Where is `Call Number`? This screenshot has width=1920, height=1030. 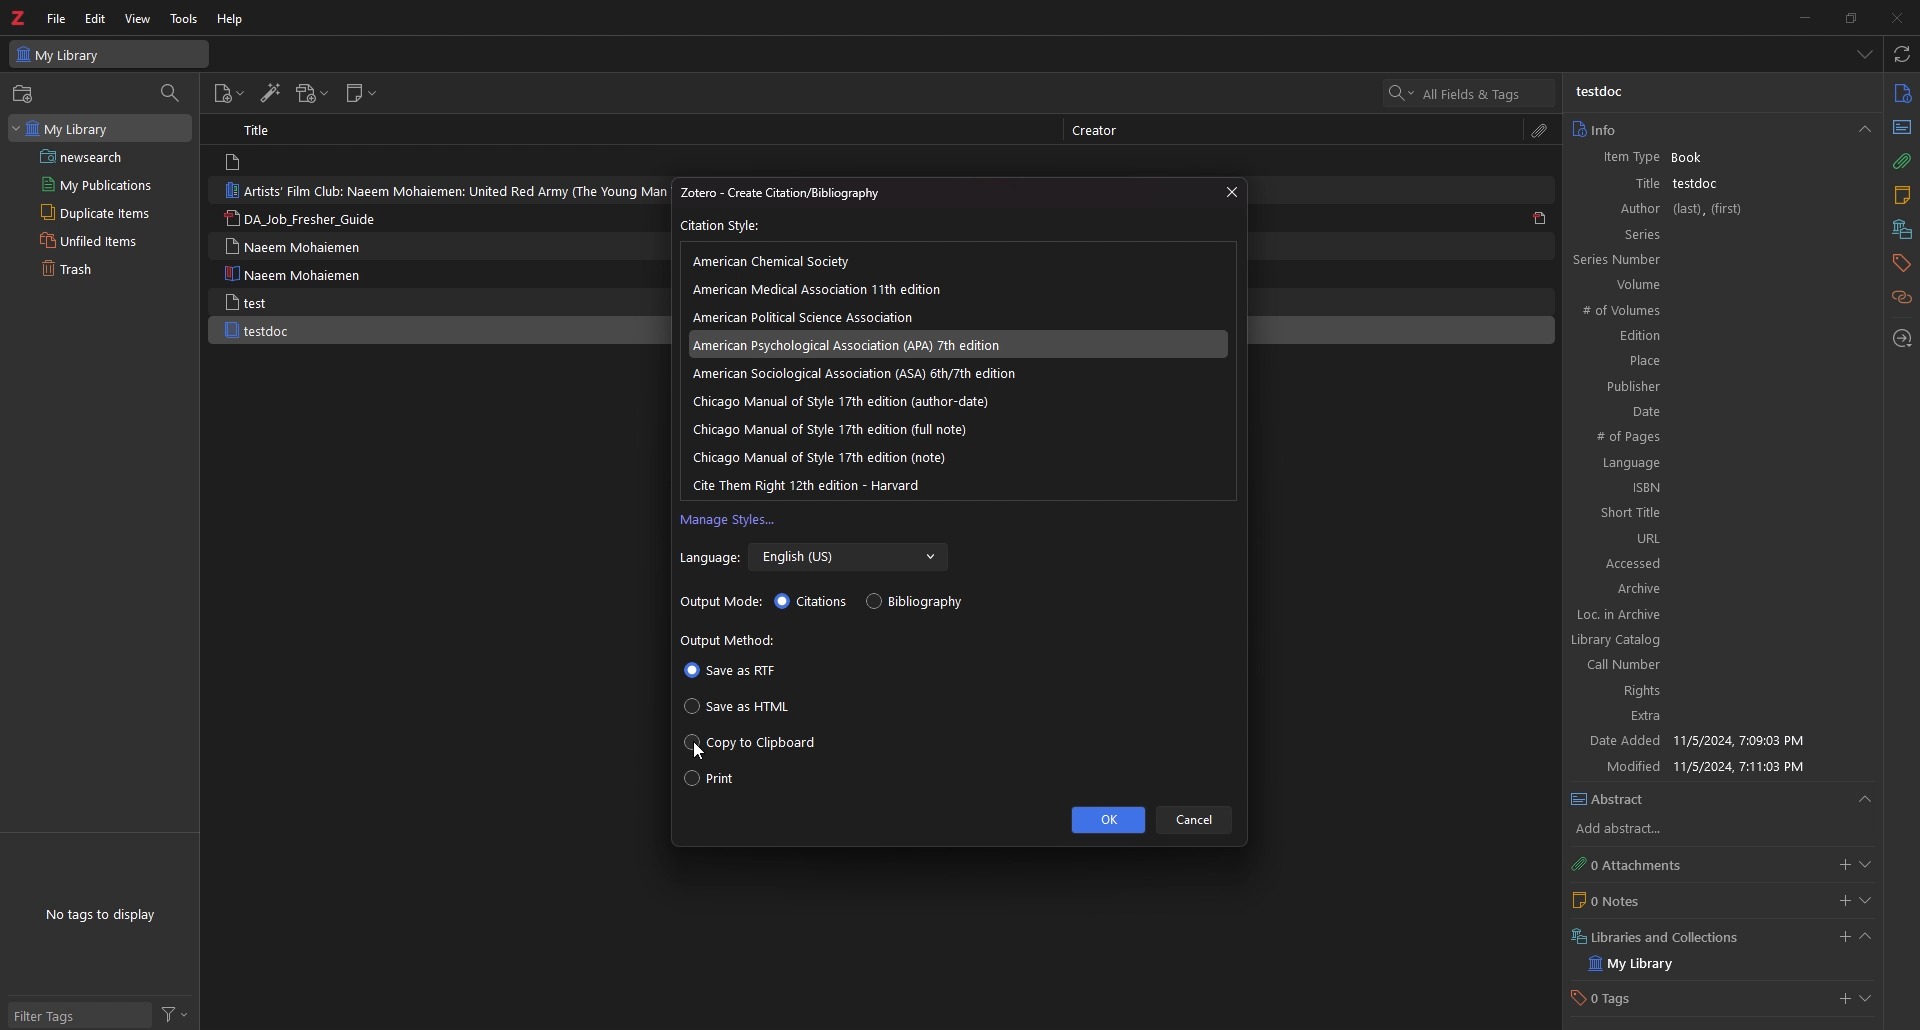
Call Number is located at coordinates (1703, 665).